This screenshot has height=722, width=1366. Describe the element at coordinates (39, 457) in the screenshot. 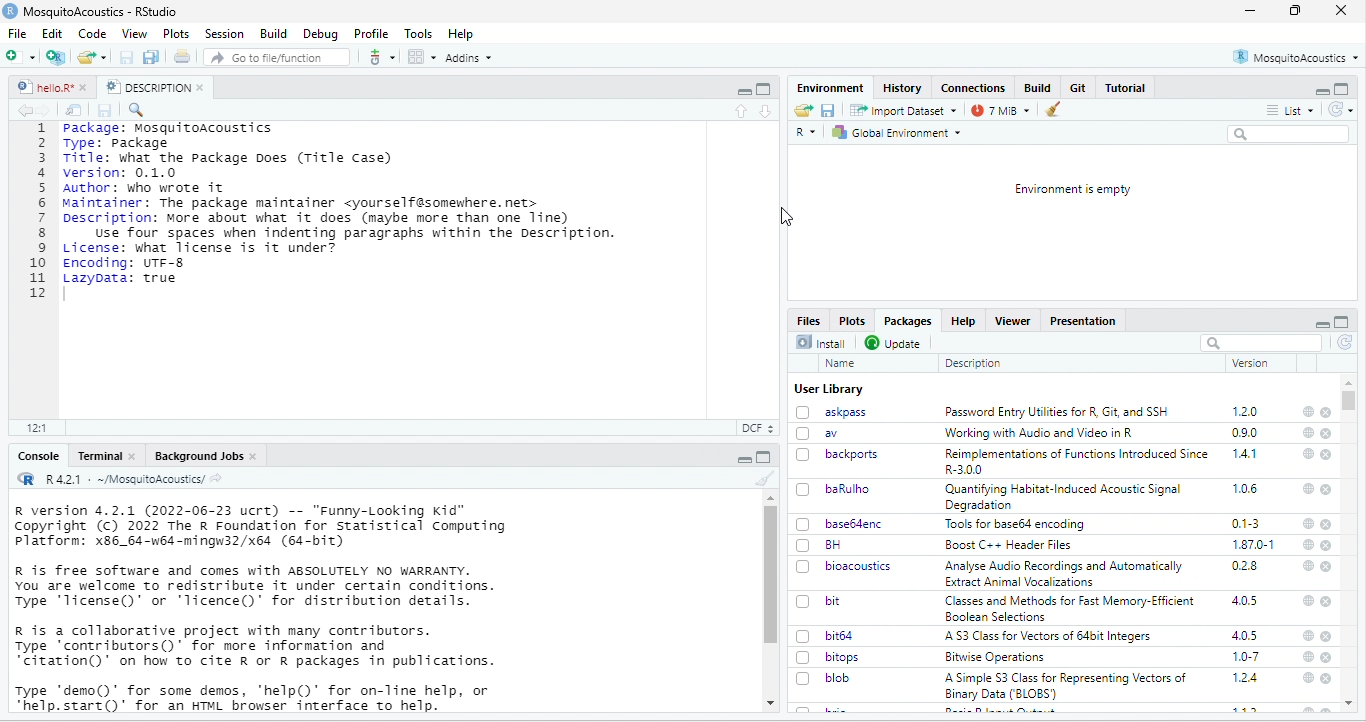

I see `Console` at that location.